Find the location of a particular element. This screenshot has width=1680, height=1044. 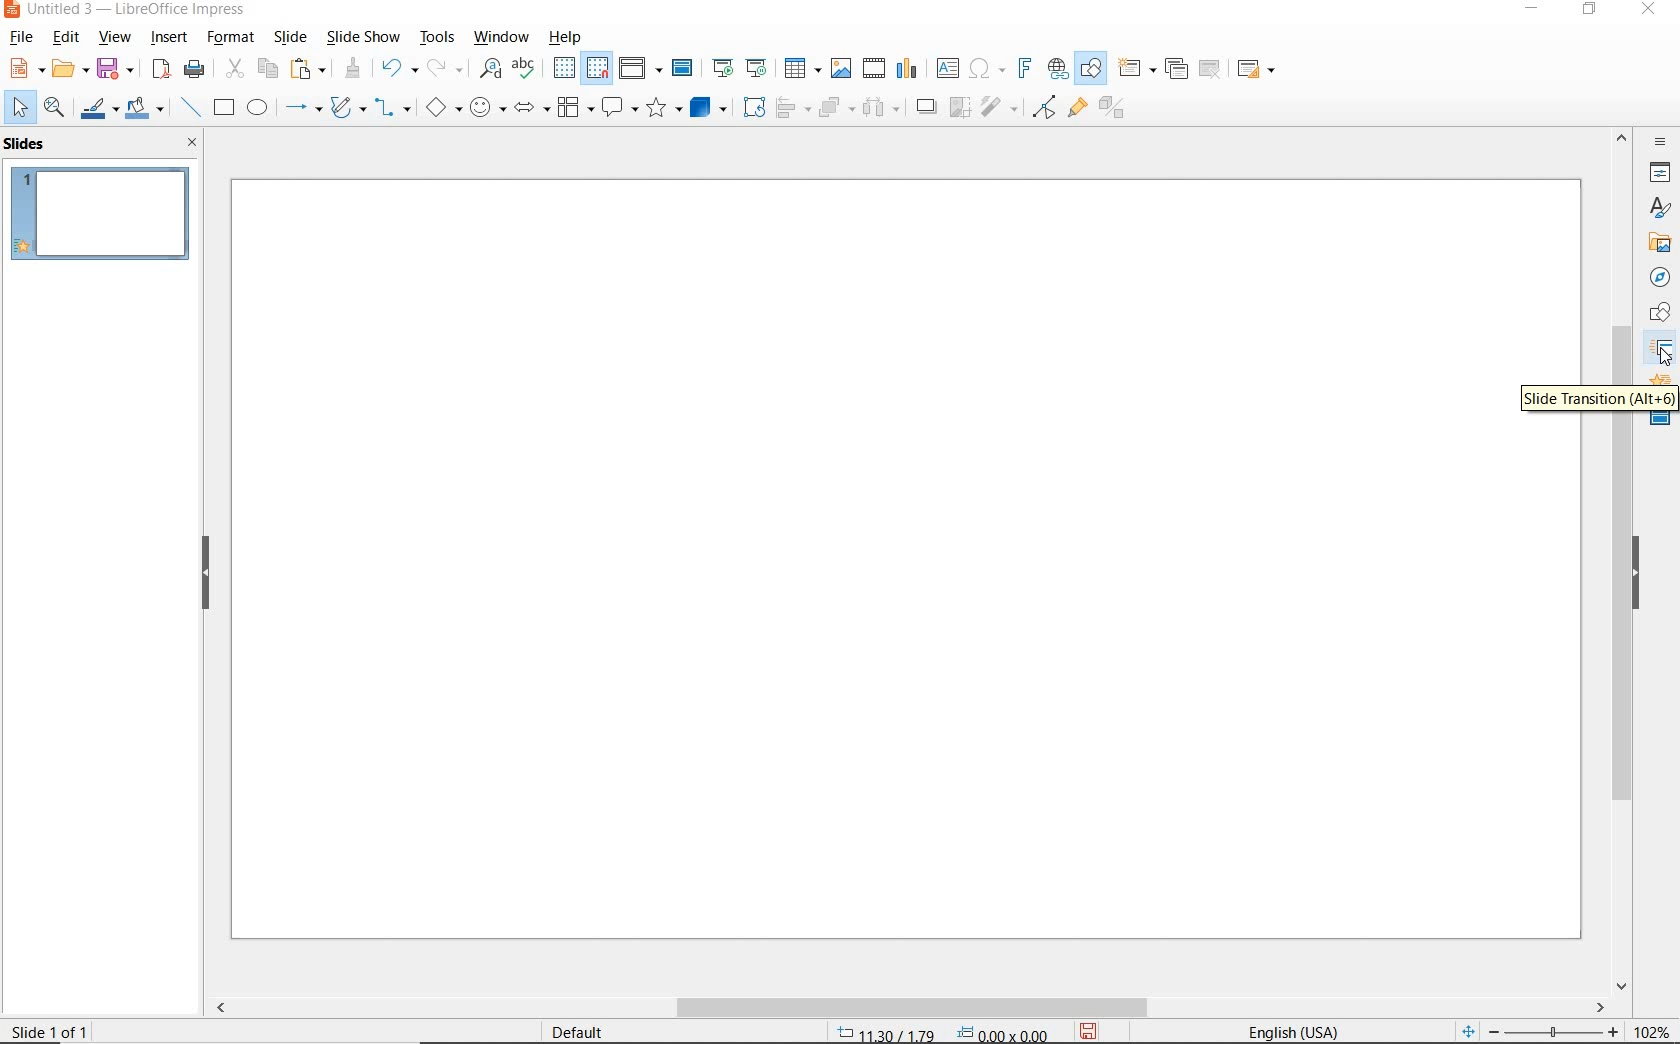

INSERT CHART is located at coordinates (909, 69).